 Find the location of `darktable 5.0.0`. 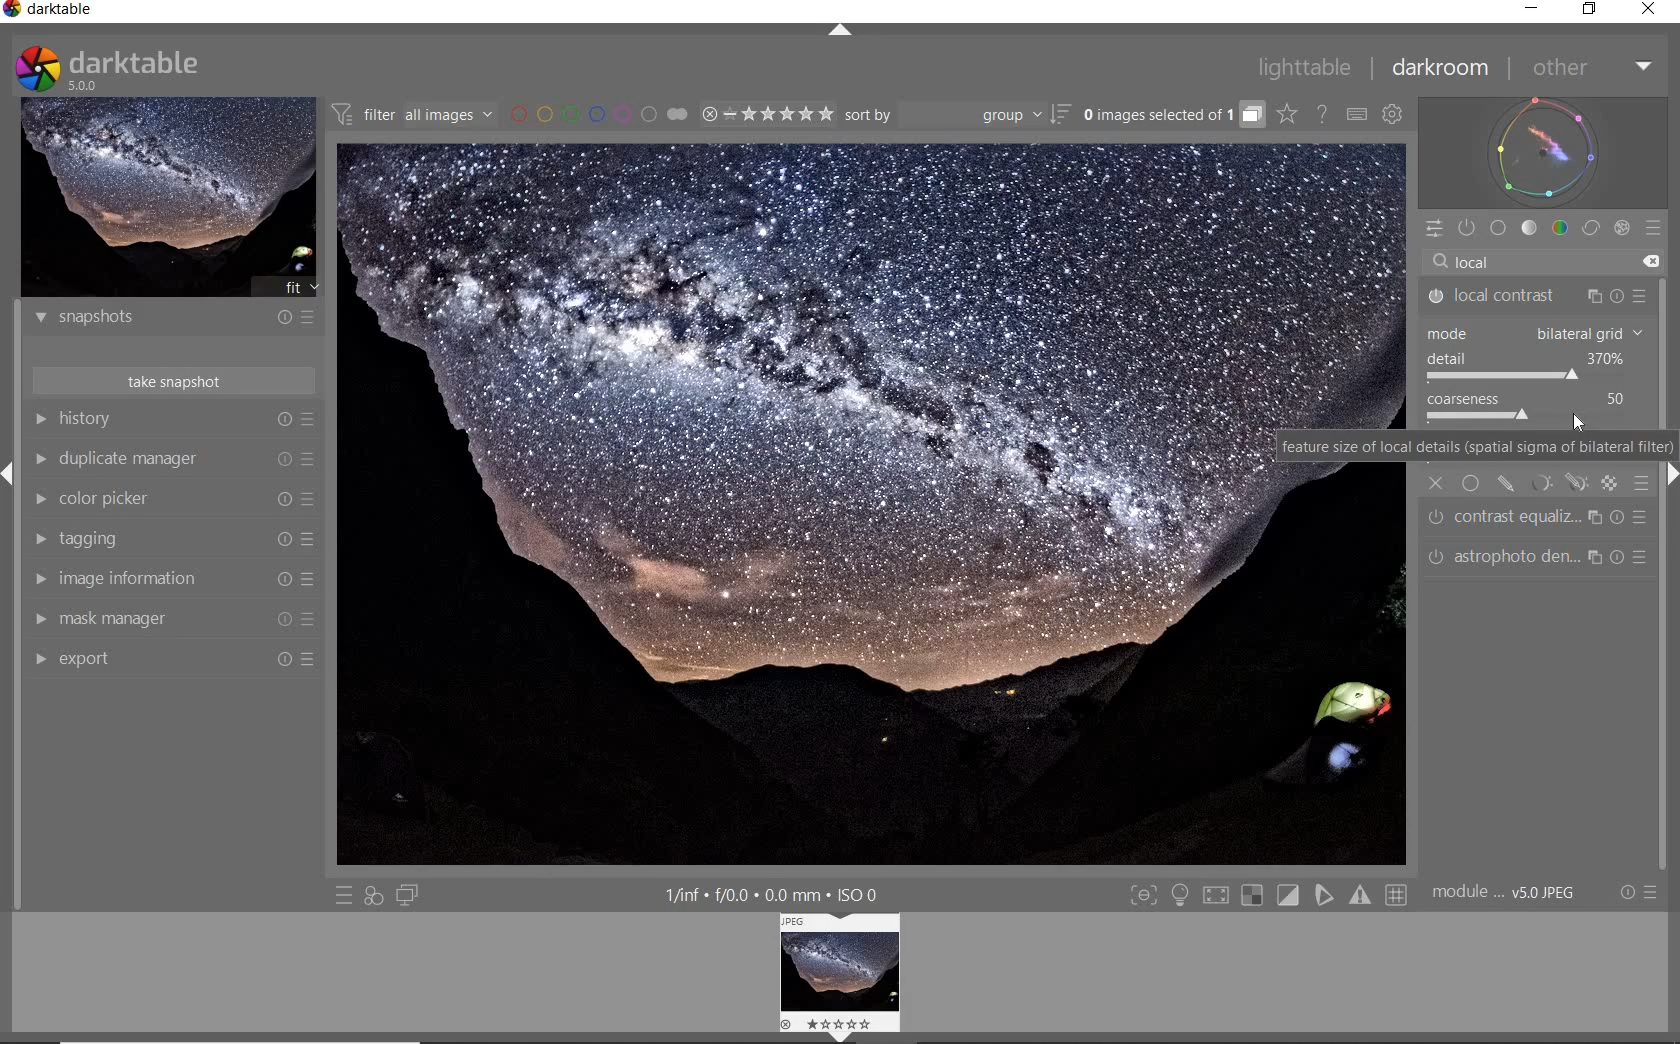

darktable 5.0.0 is located at coordinates (134, 66).